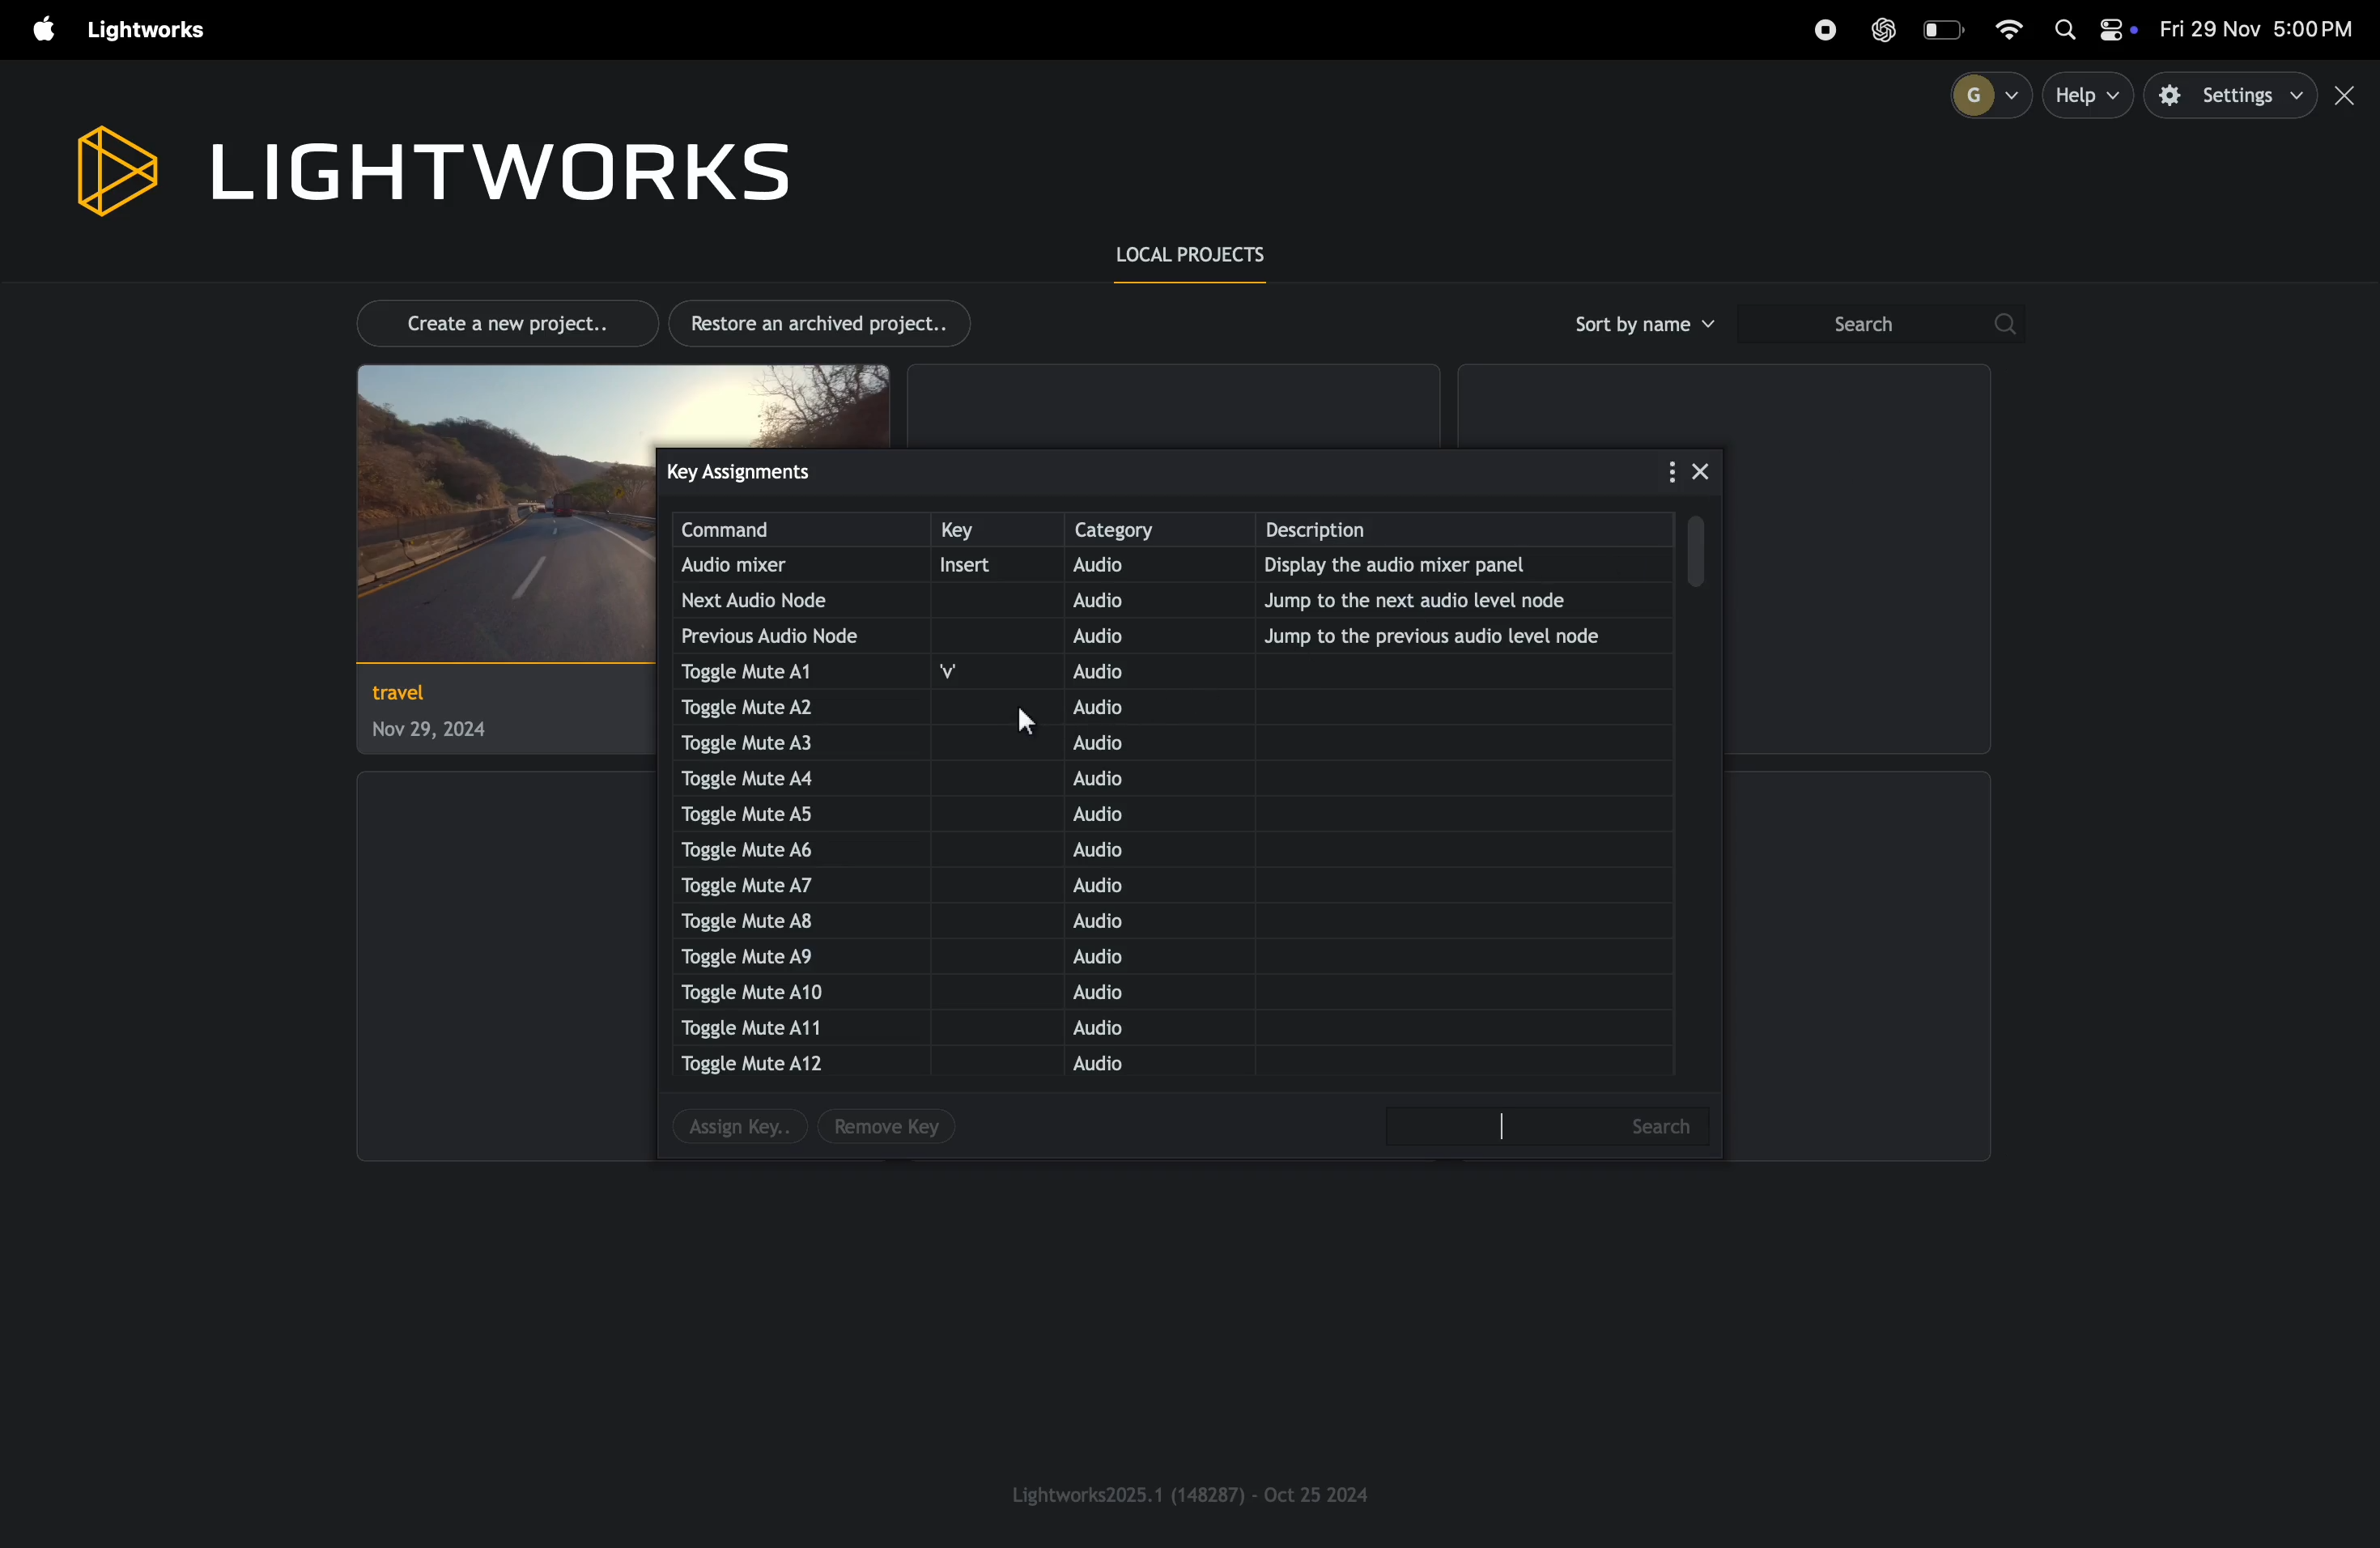  Describe the element at coordinates (767, 1026) in the screenshot. I see `toggle mute A11` at that location.